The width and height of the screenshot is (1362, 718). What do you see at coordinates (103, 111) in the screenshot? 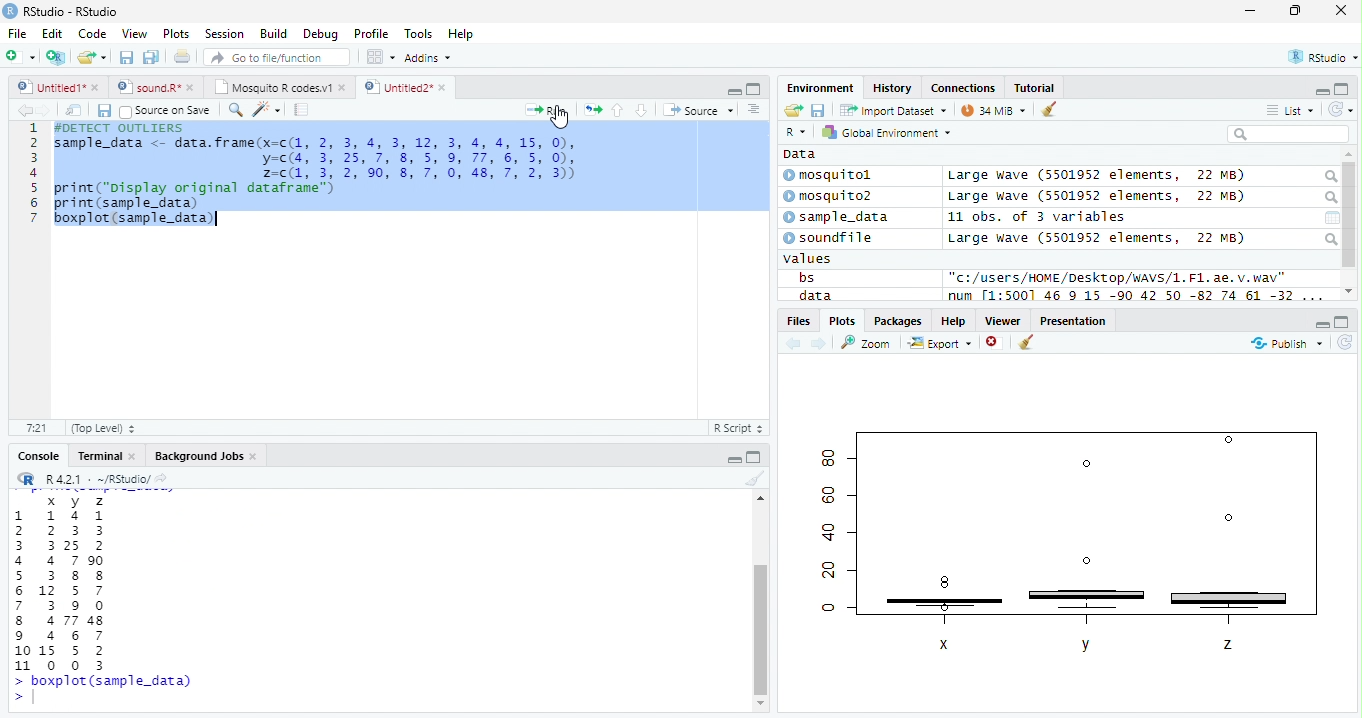
I see `Save` at bounding box center [103, 111].